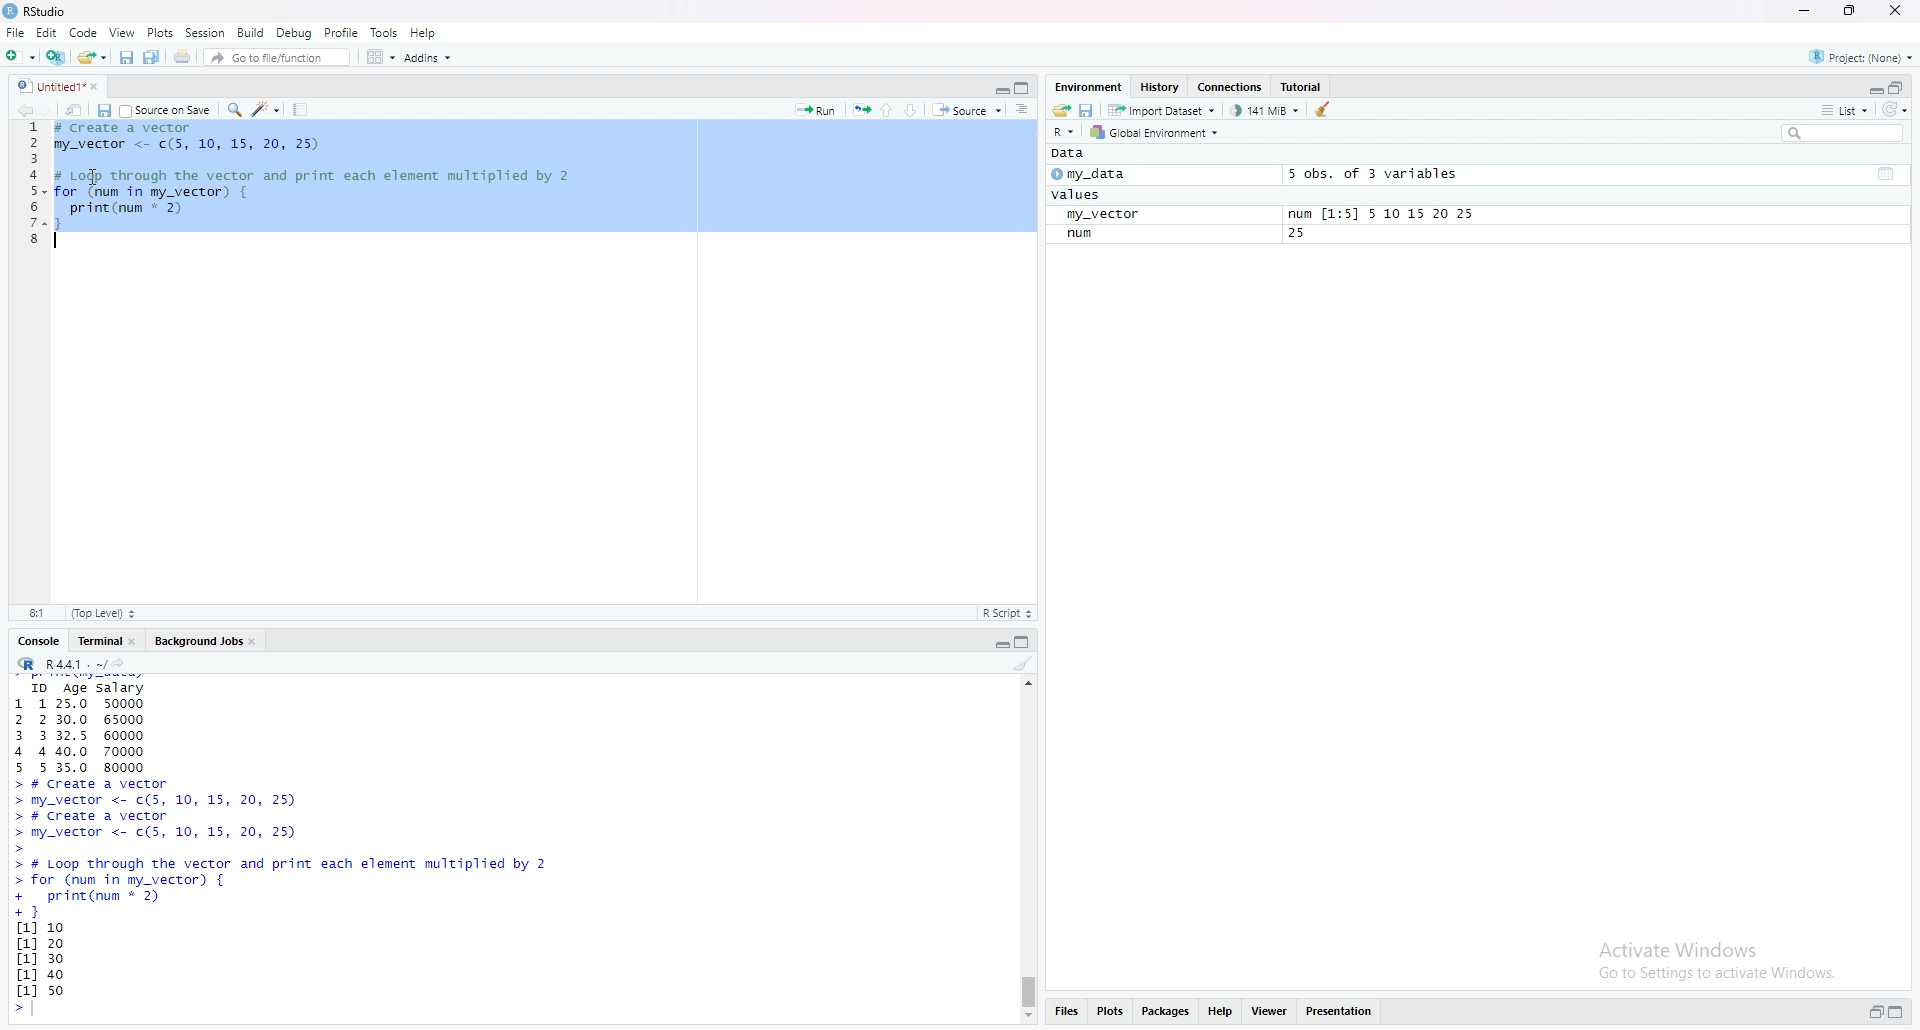 The image size is (1920, 1030). I want to click on load workspace, so click(1061, 110).